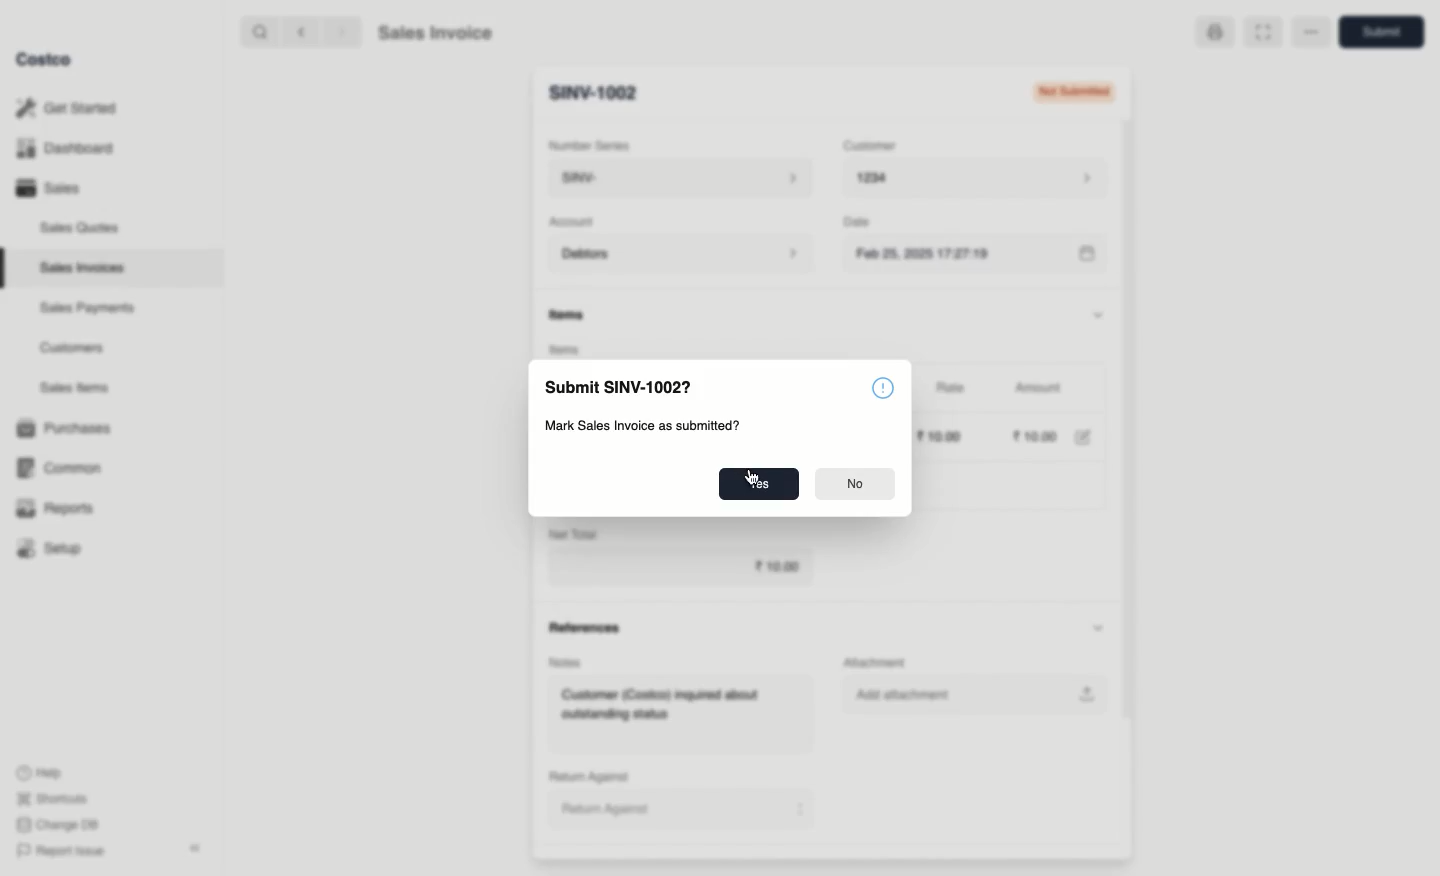 The image size is (1440, 876). Describe the element at coordinates (682, 179) in the screenshot. I see `SINV-` at that location.